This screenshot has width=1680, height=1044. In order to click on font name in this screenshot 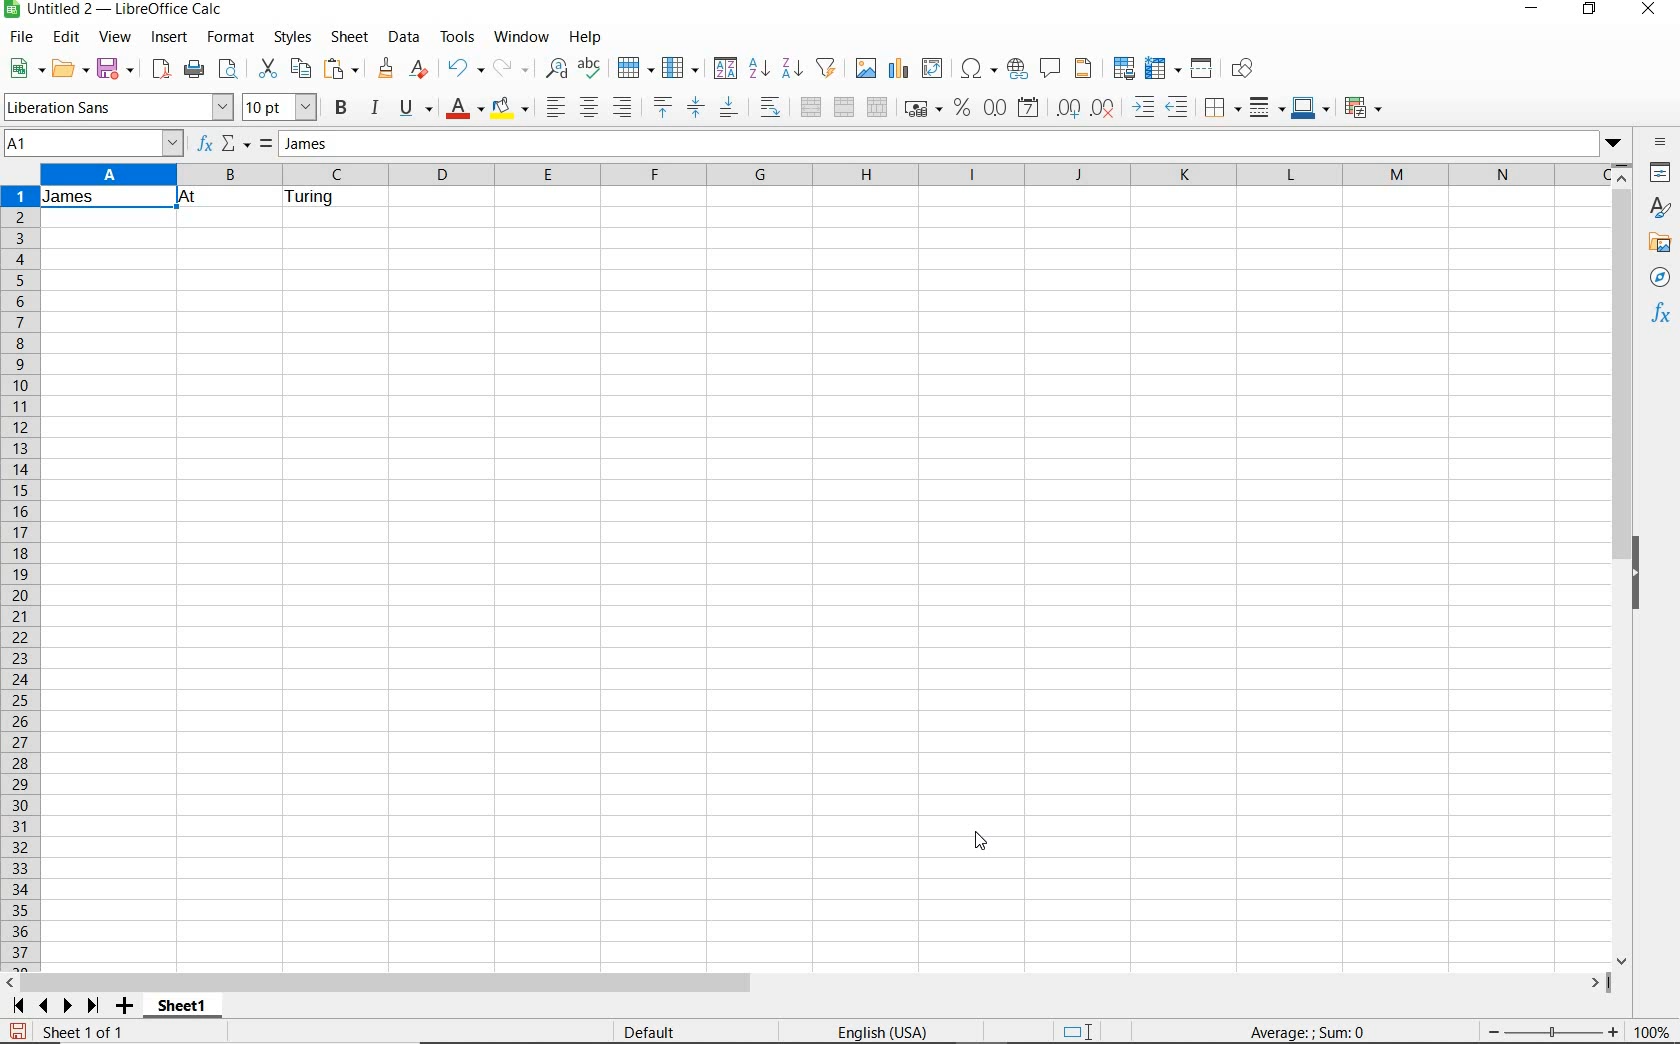, I will do `click(118, 107)`.